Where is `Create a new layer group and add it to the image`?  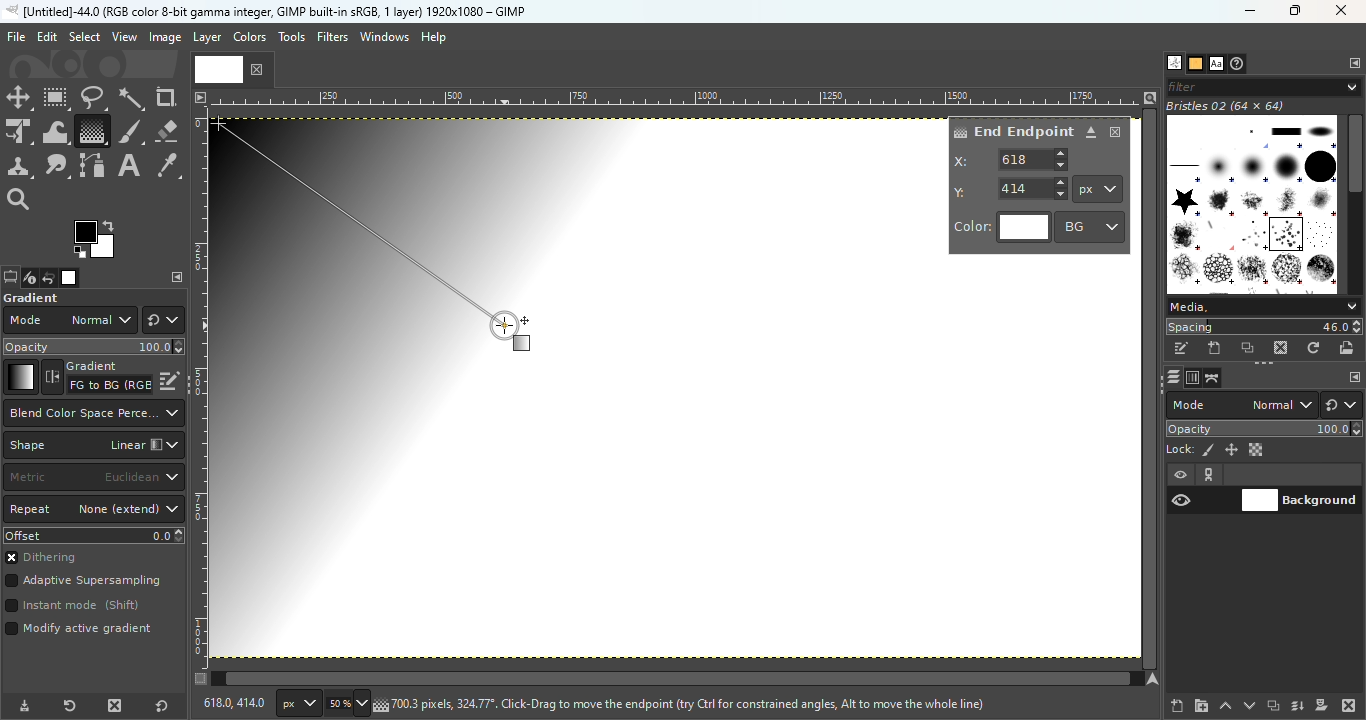
Create a new layer group and add it to the image is located at coordinates (1201, 706).